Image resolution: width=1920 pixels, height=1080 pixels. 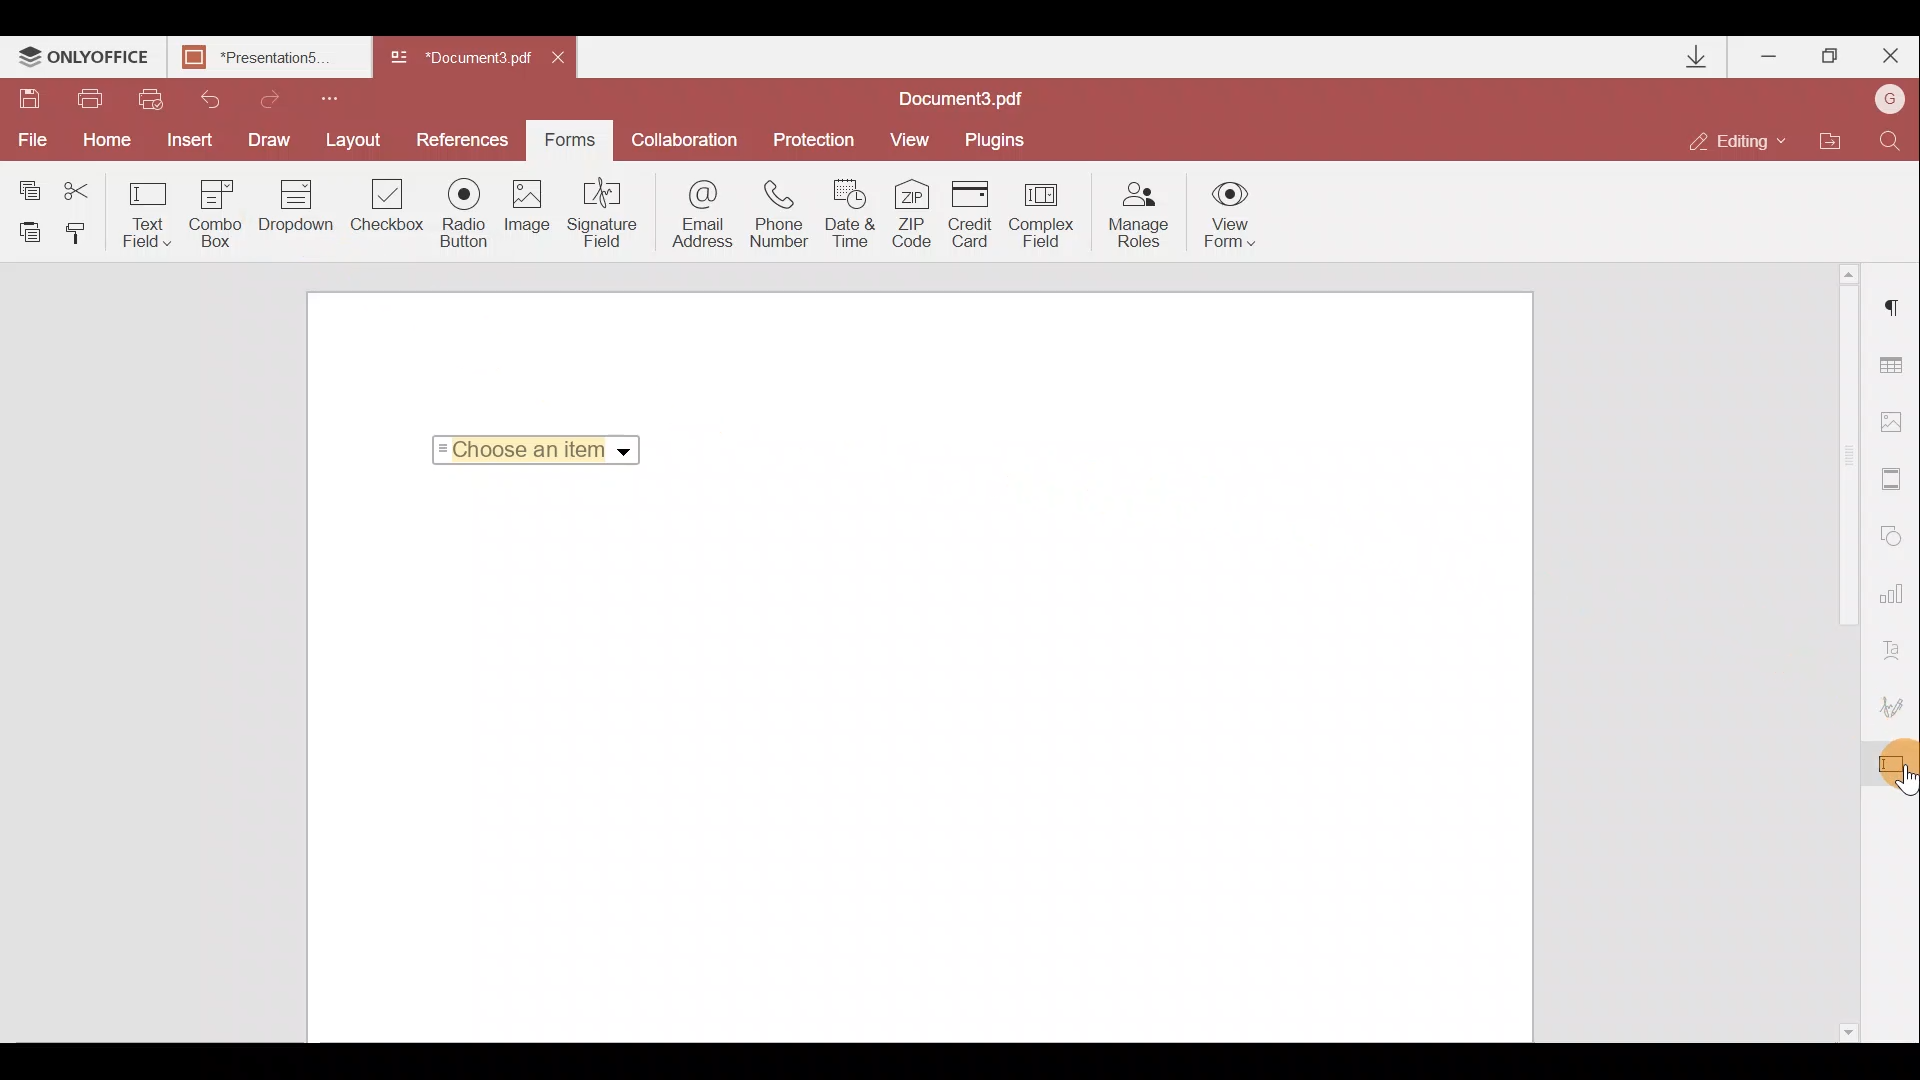 What do you see at coordinates (916, 213) in the screenshot?
I see `ZIP code` at bounding box center [916, 213].